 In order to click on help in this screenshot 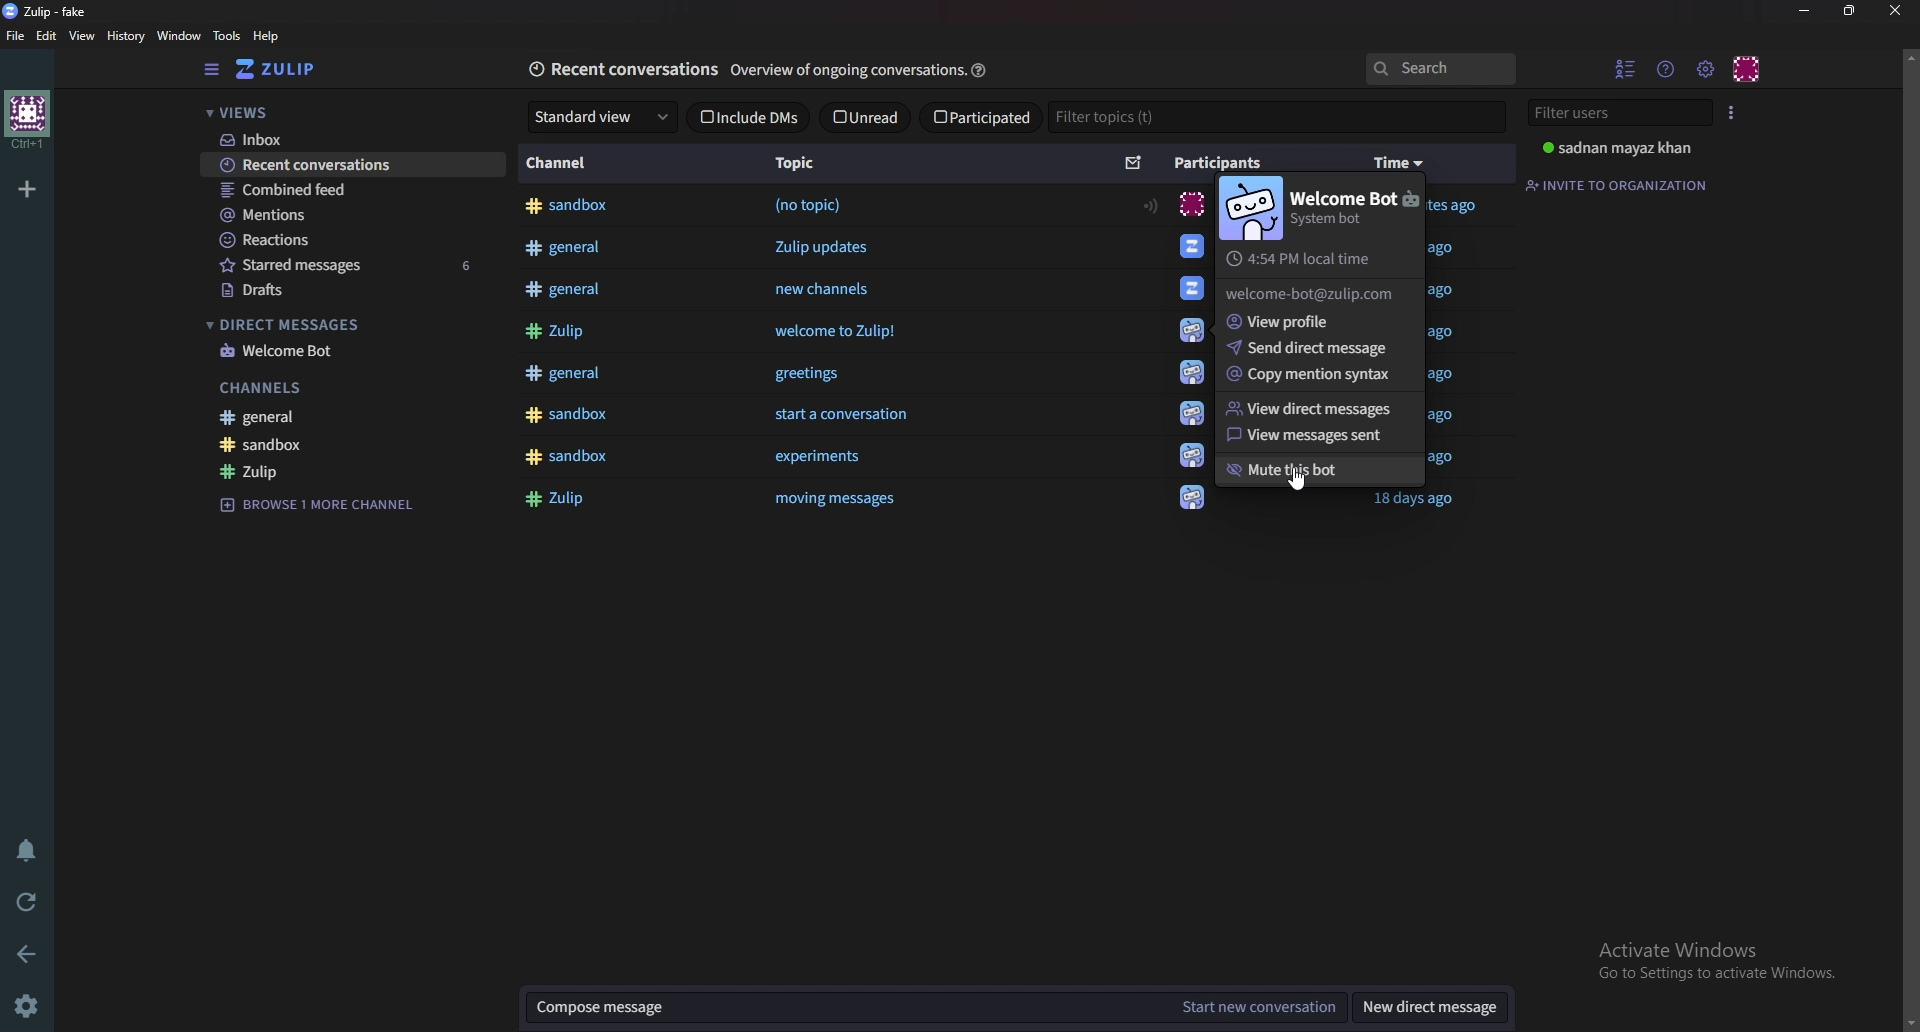, I will do `click(266, 36)`.